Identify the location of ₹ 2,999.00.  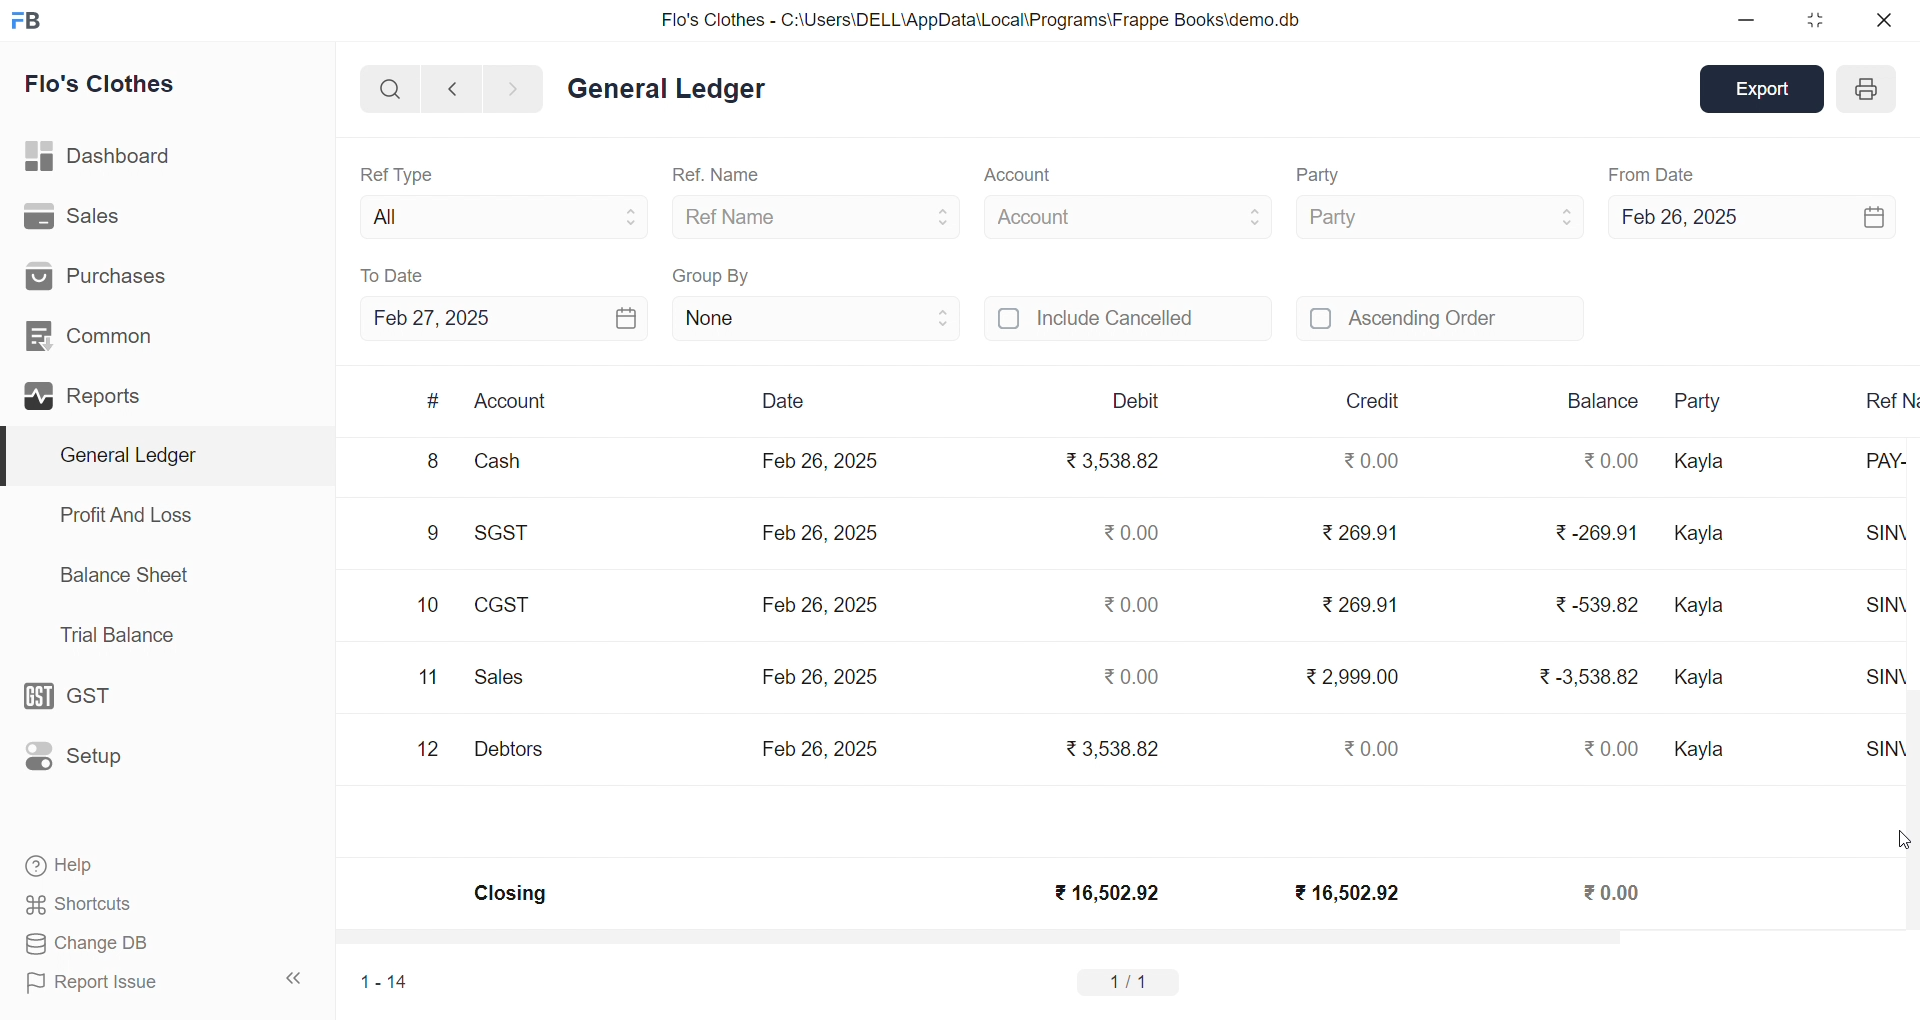
(1356, 676).